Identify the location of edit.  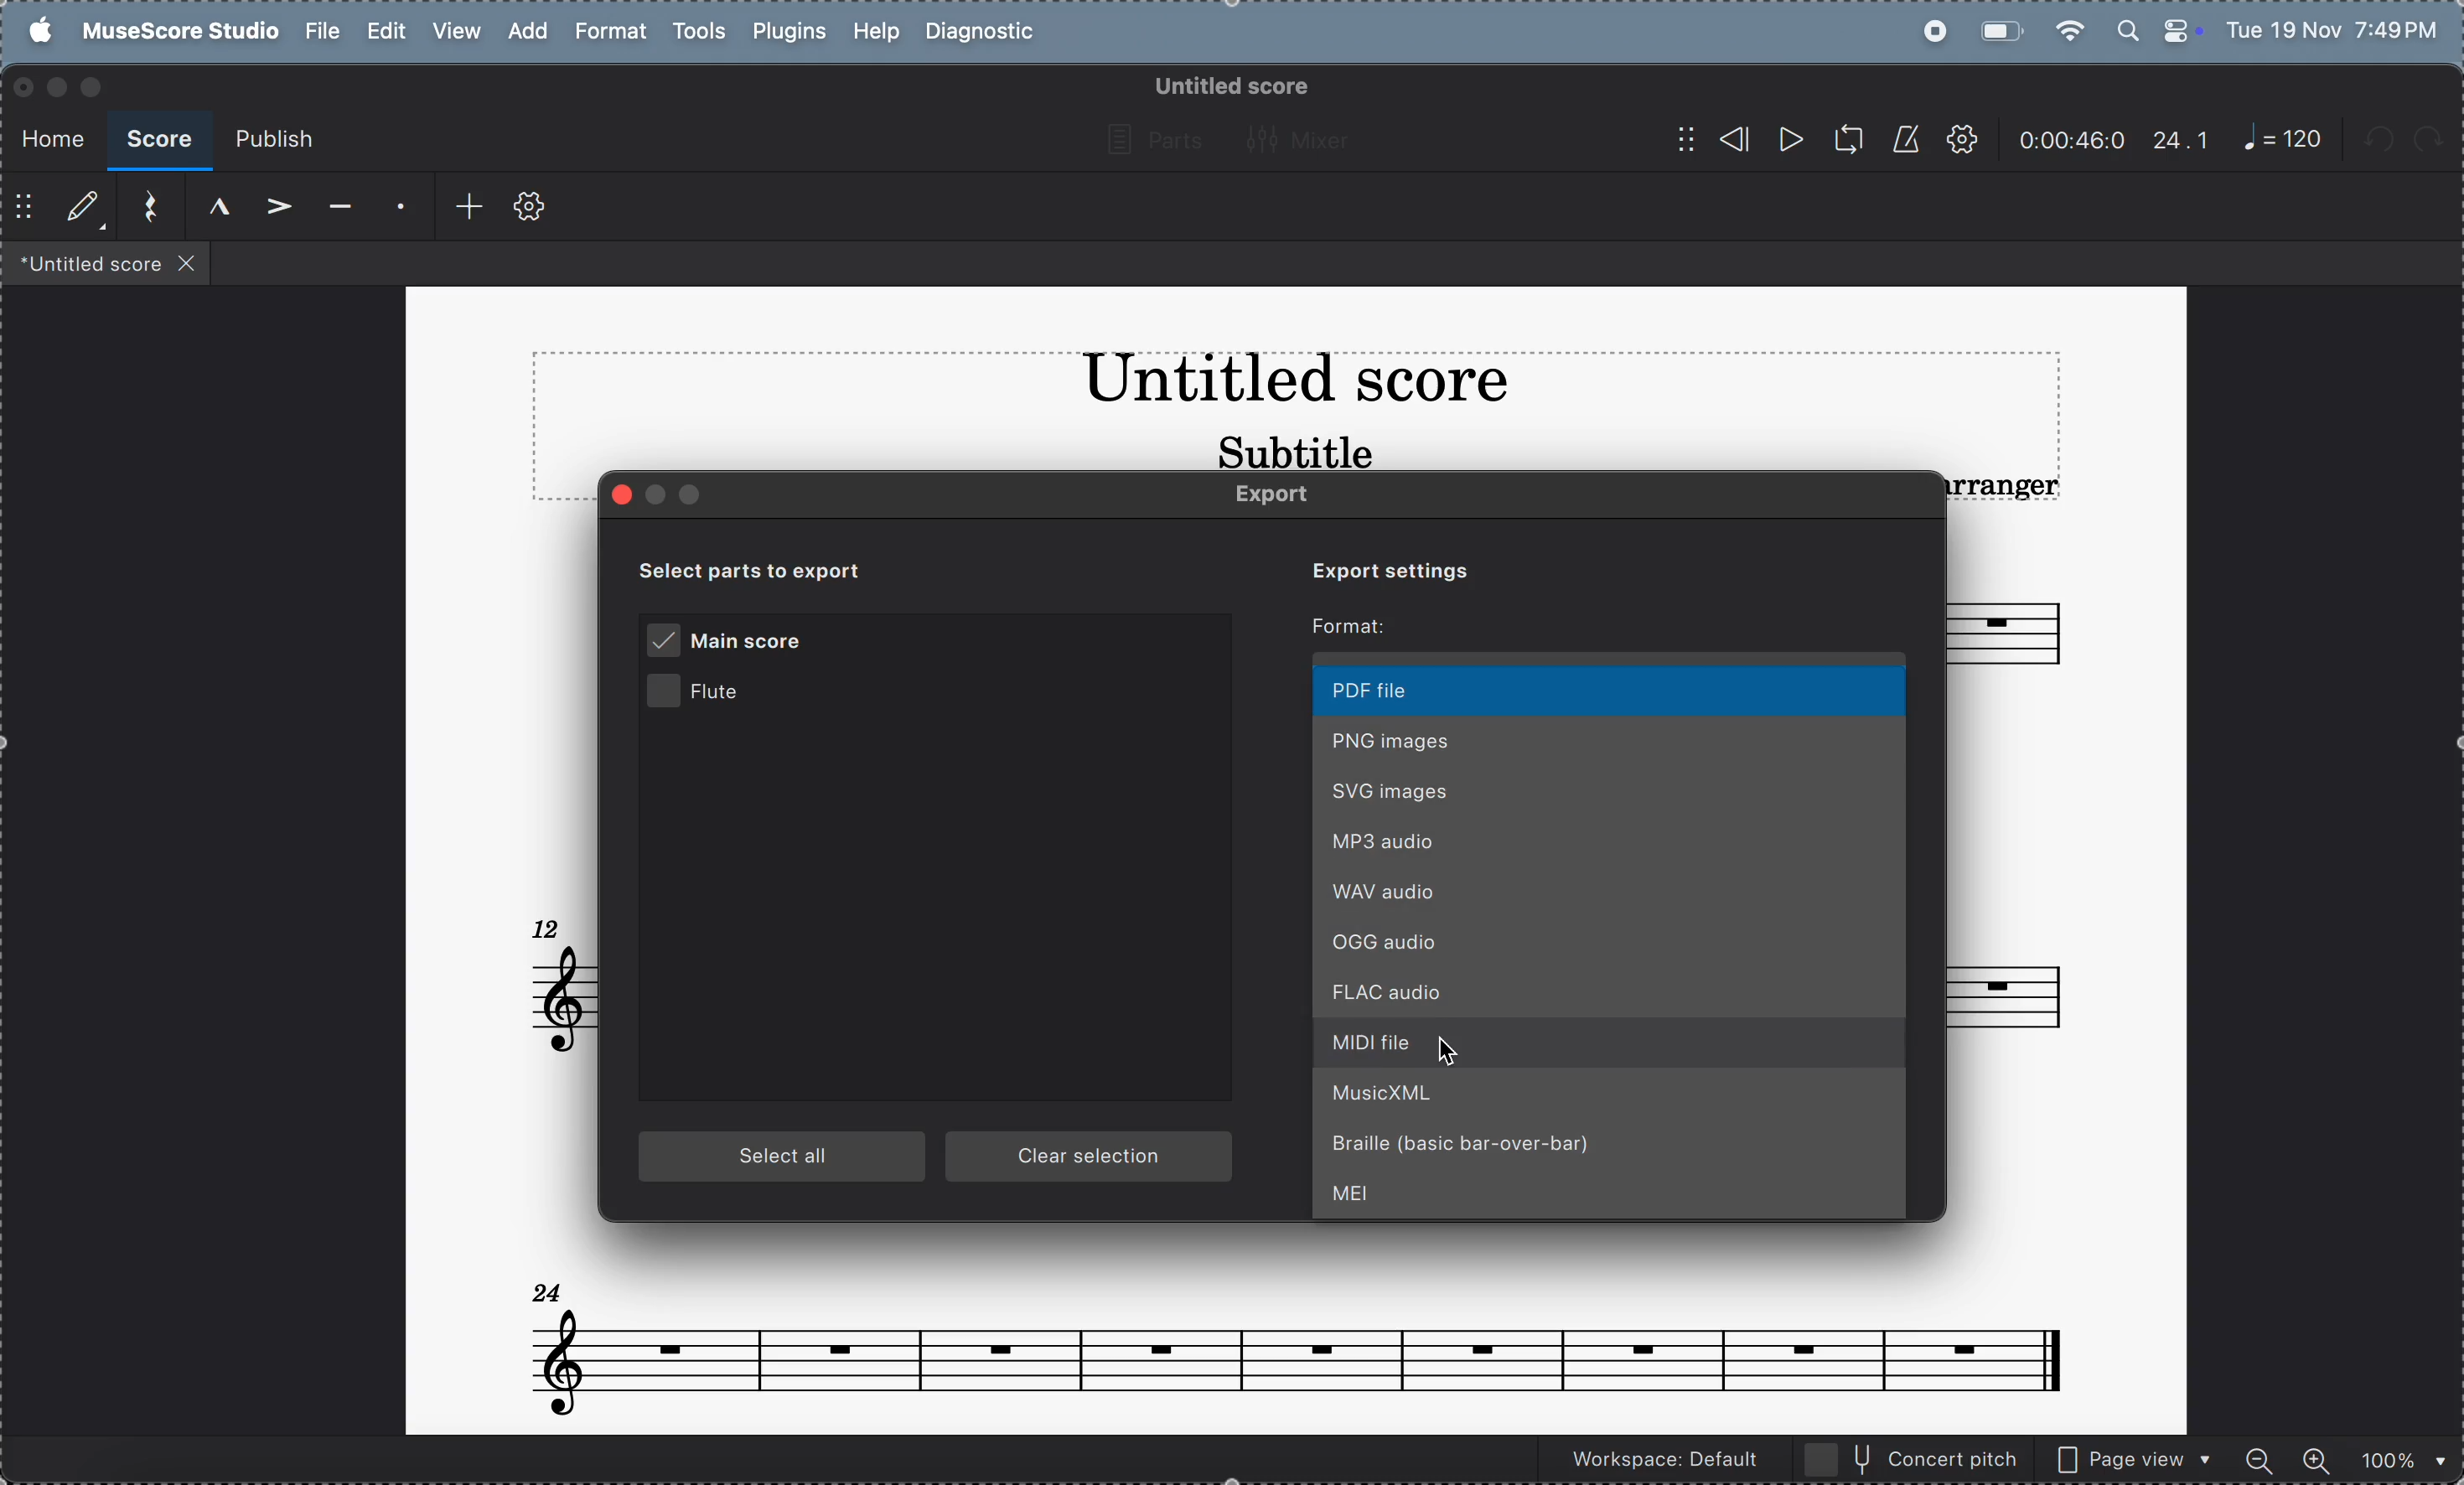
(387, 32).